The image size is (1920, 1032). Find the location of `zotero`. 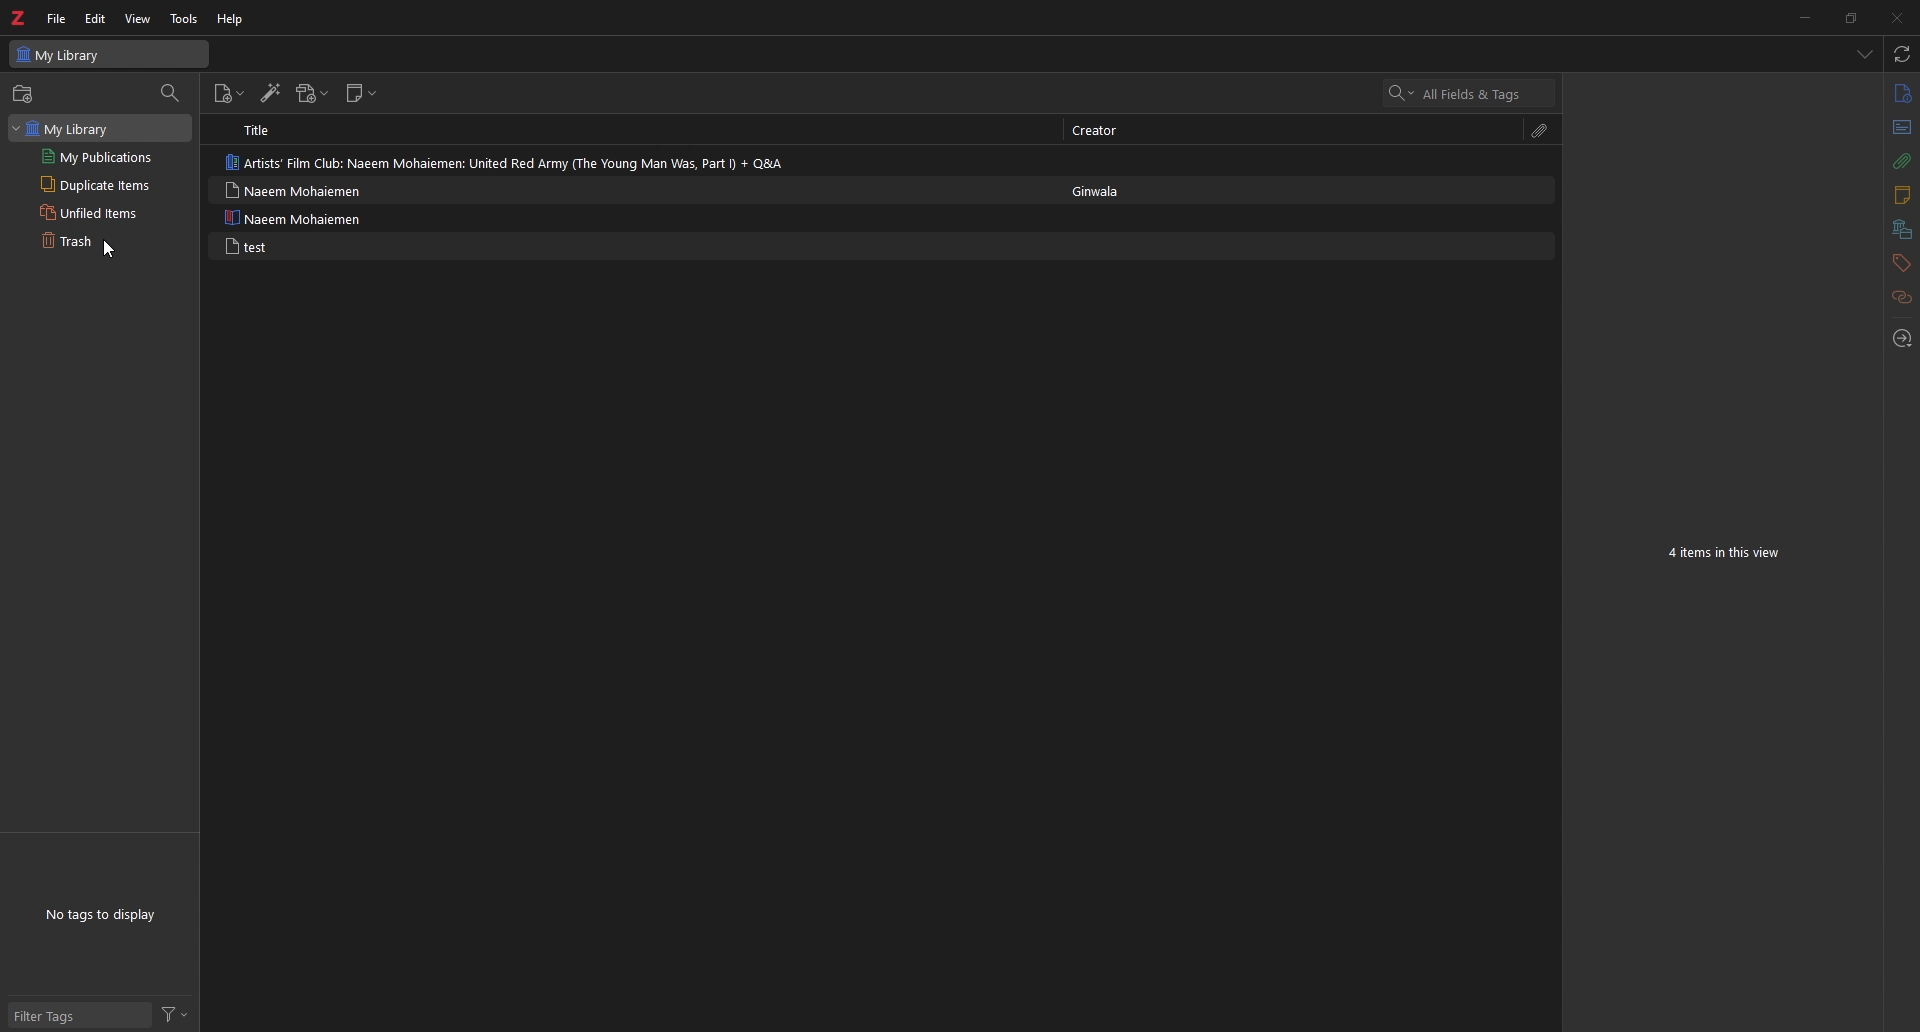

zotero is located at coordinates (17, 19).